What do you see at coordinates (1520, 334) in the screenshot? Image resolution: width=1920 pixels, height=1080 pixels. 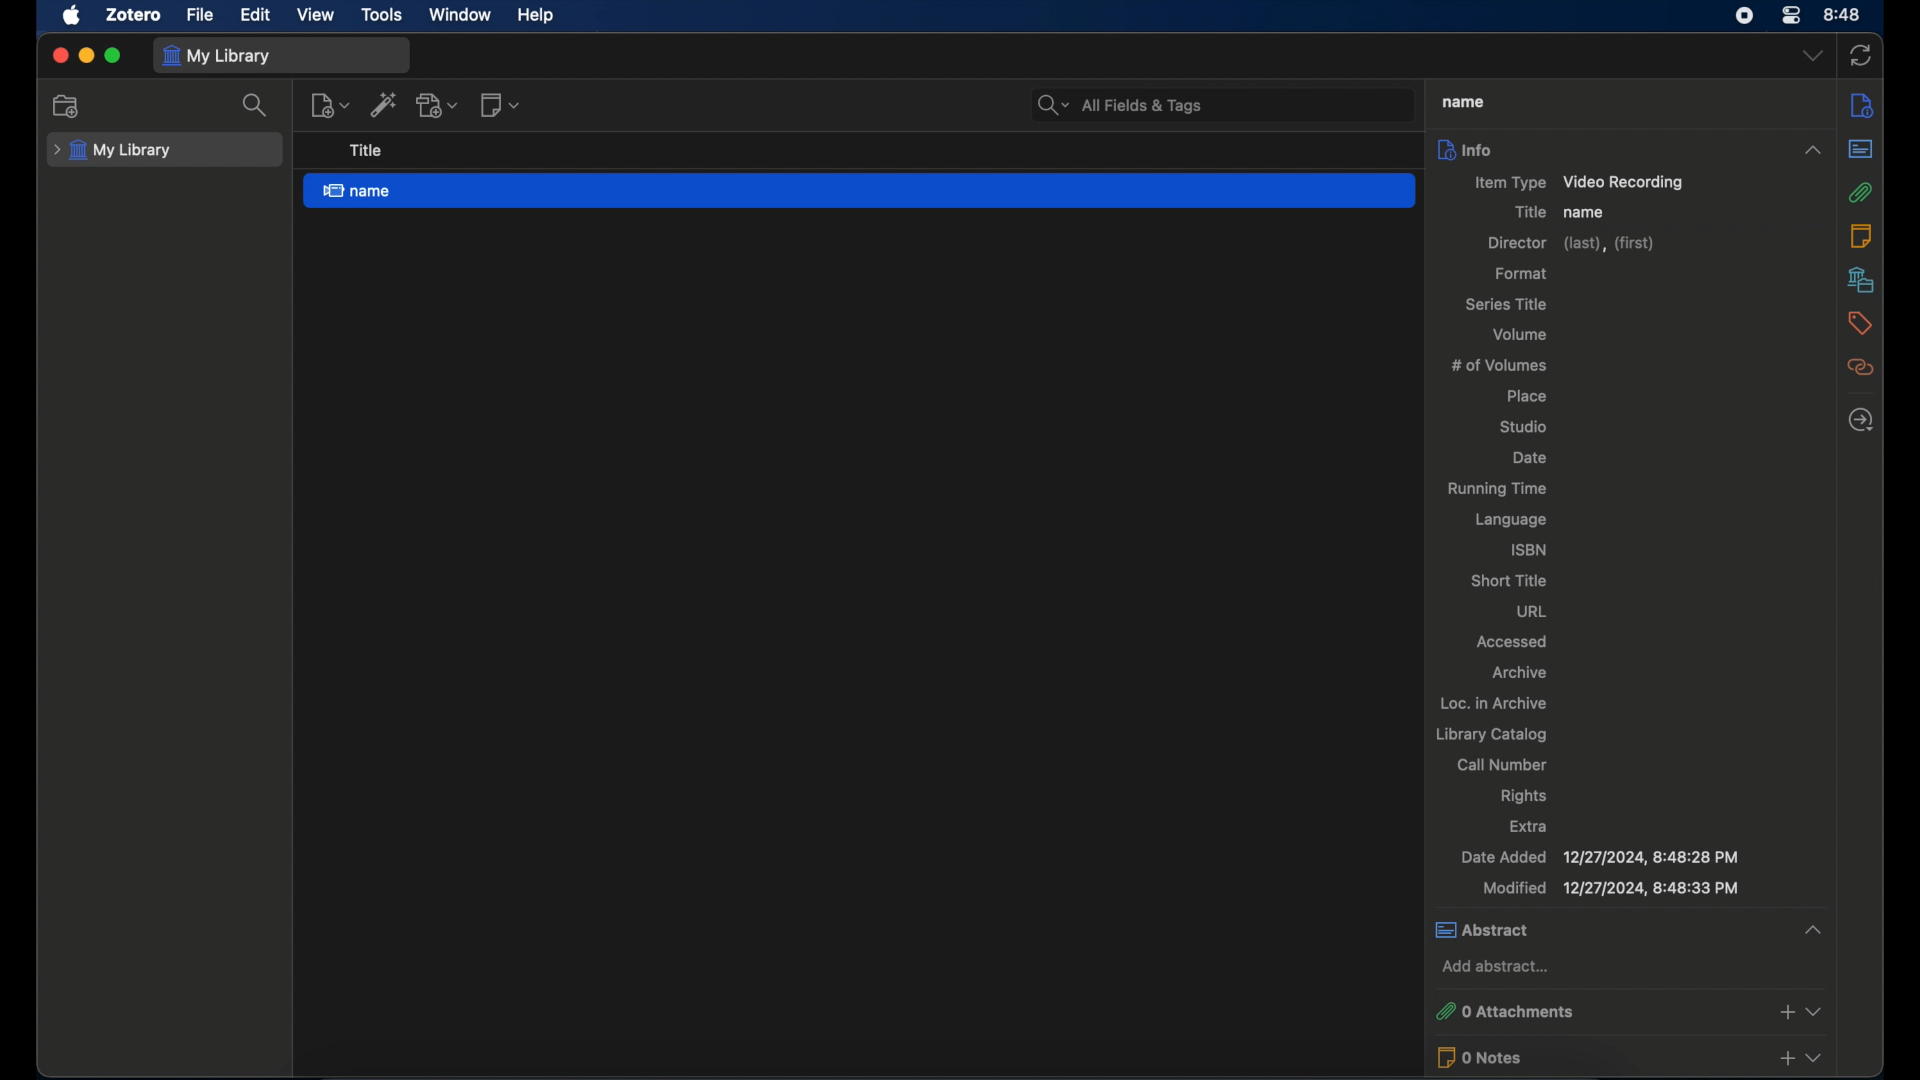 I see `volume` at bounding box center [1520, 334].